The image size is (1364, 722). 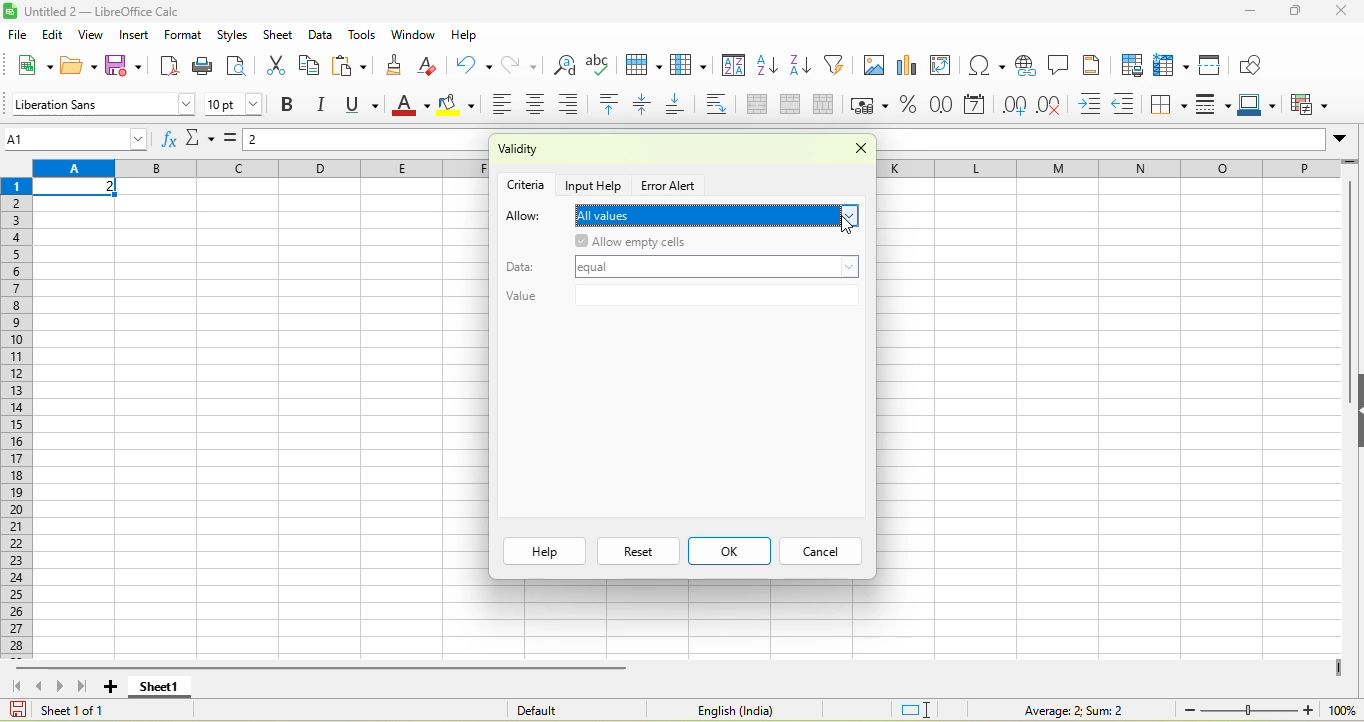 What do you see at coordinates (563, 709) in the screenshot?
I see `default` at bounding box center [563, 709].